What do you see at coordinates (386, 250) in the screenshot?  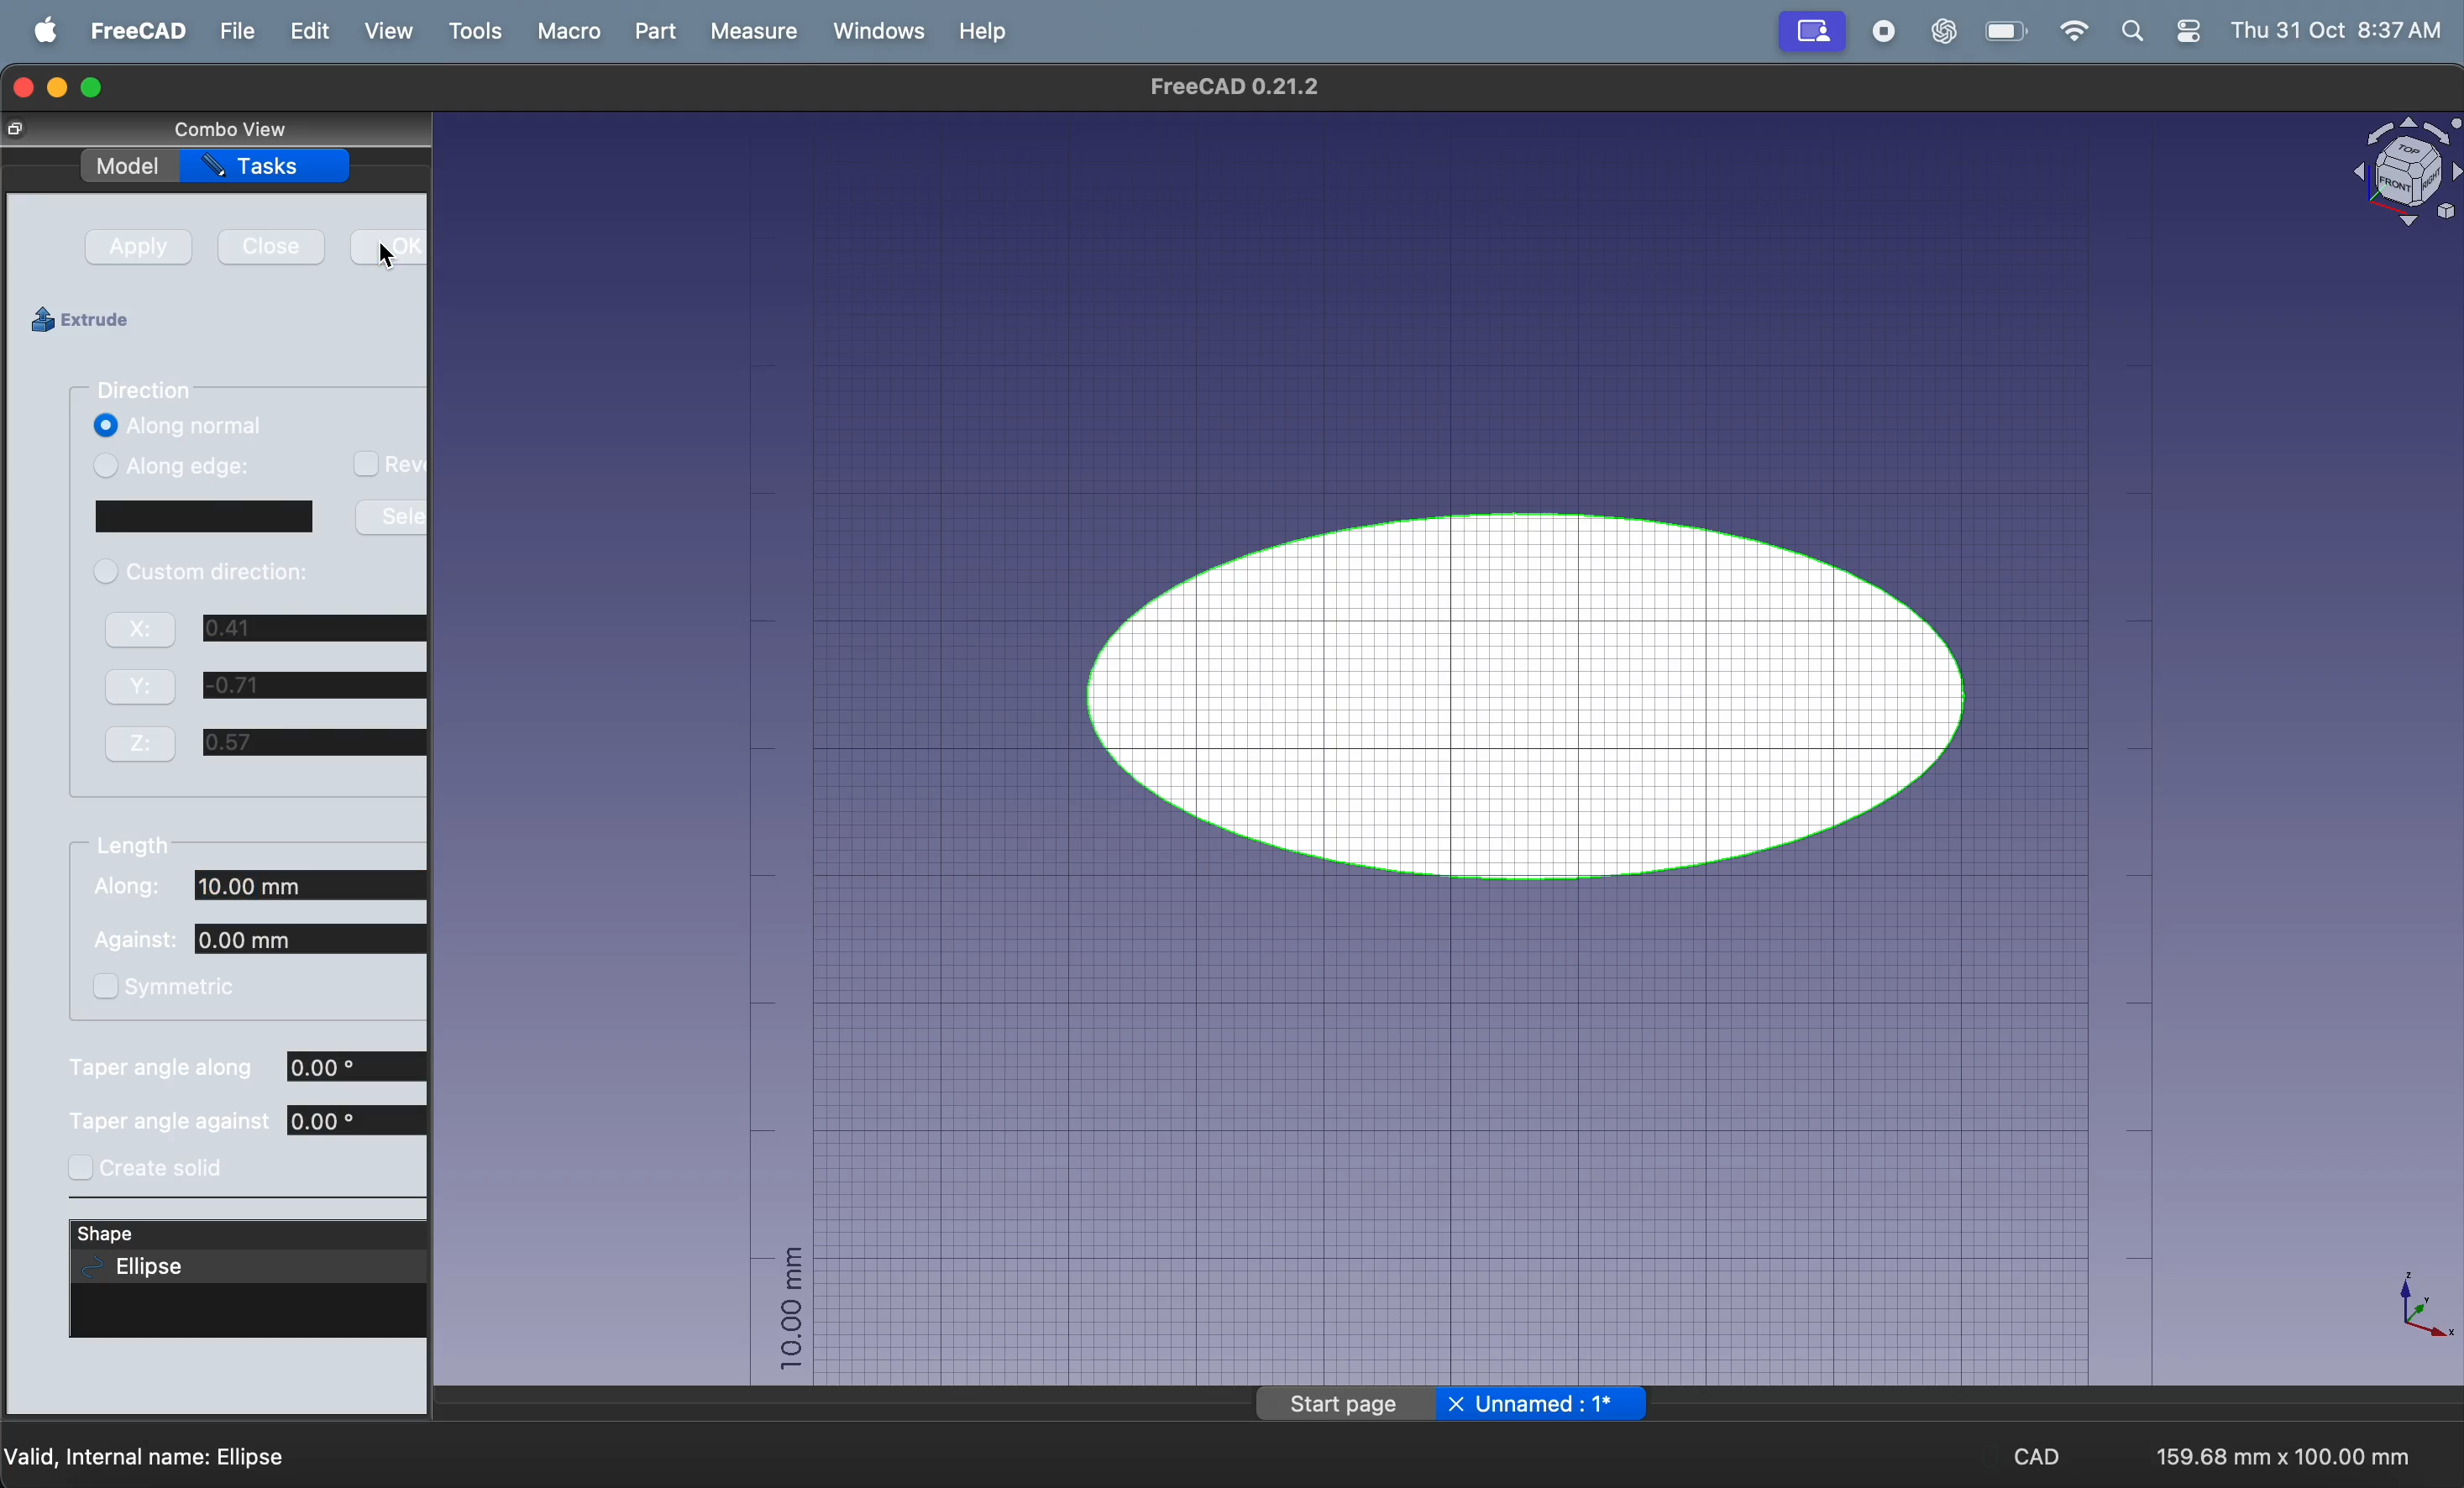 I see `ok` at bounding box center [386, 250].